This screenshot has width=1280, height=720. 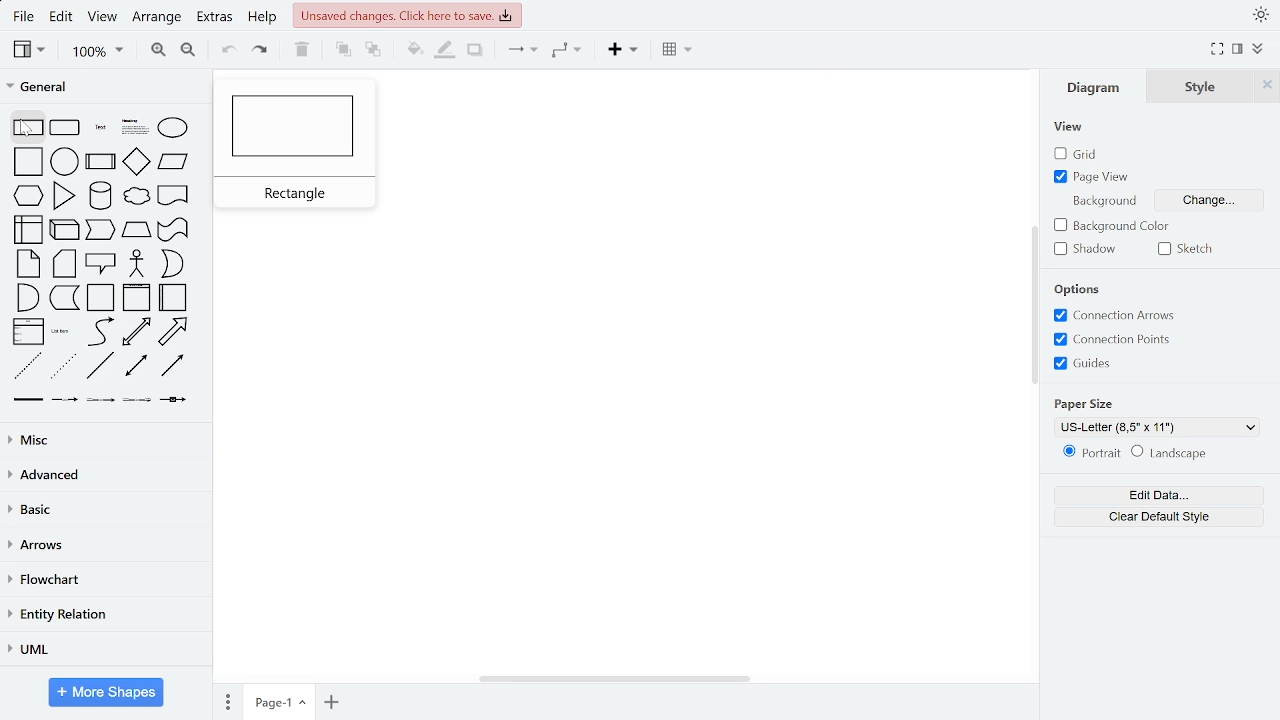 What do you see at coordinates (103, 651) in the screenshot?
I see `UML` at bounding box center [103, 651].